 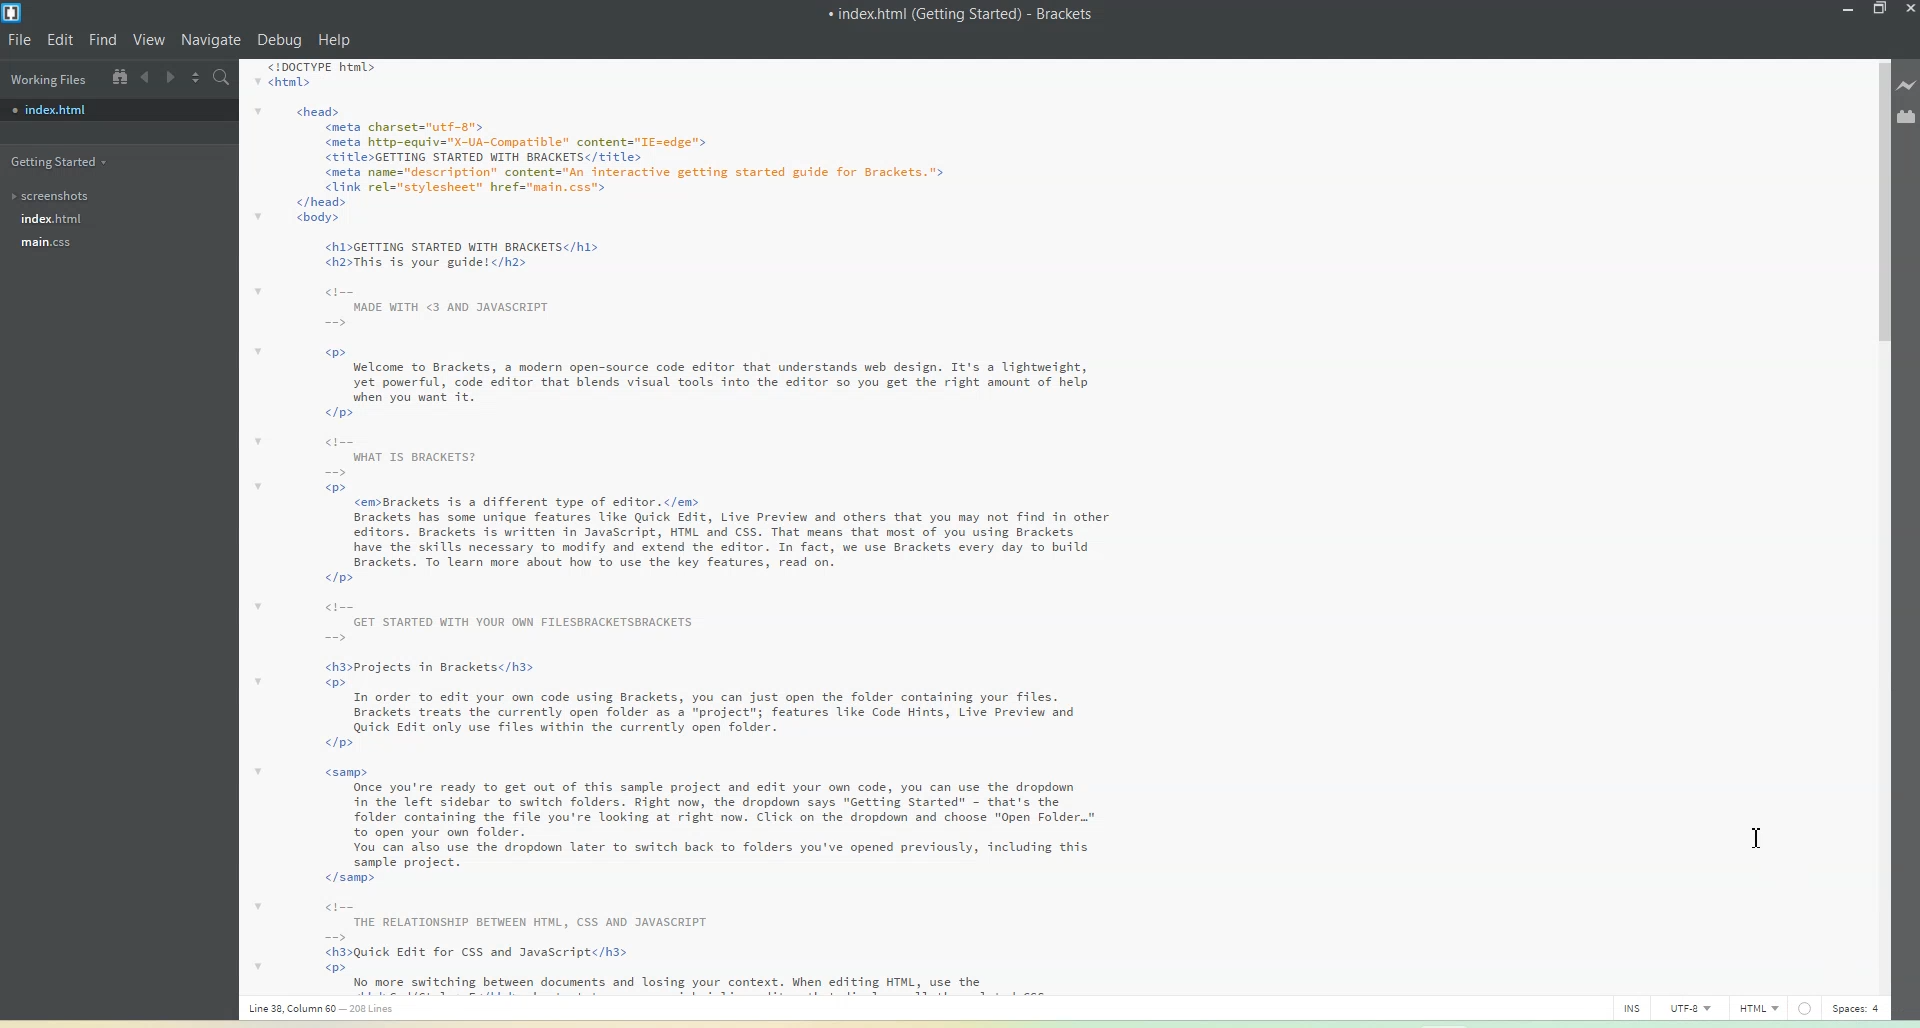 I want to click on HTML, so click(x=1751, y=1007).